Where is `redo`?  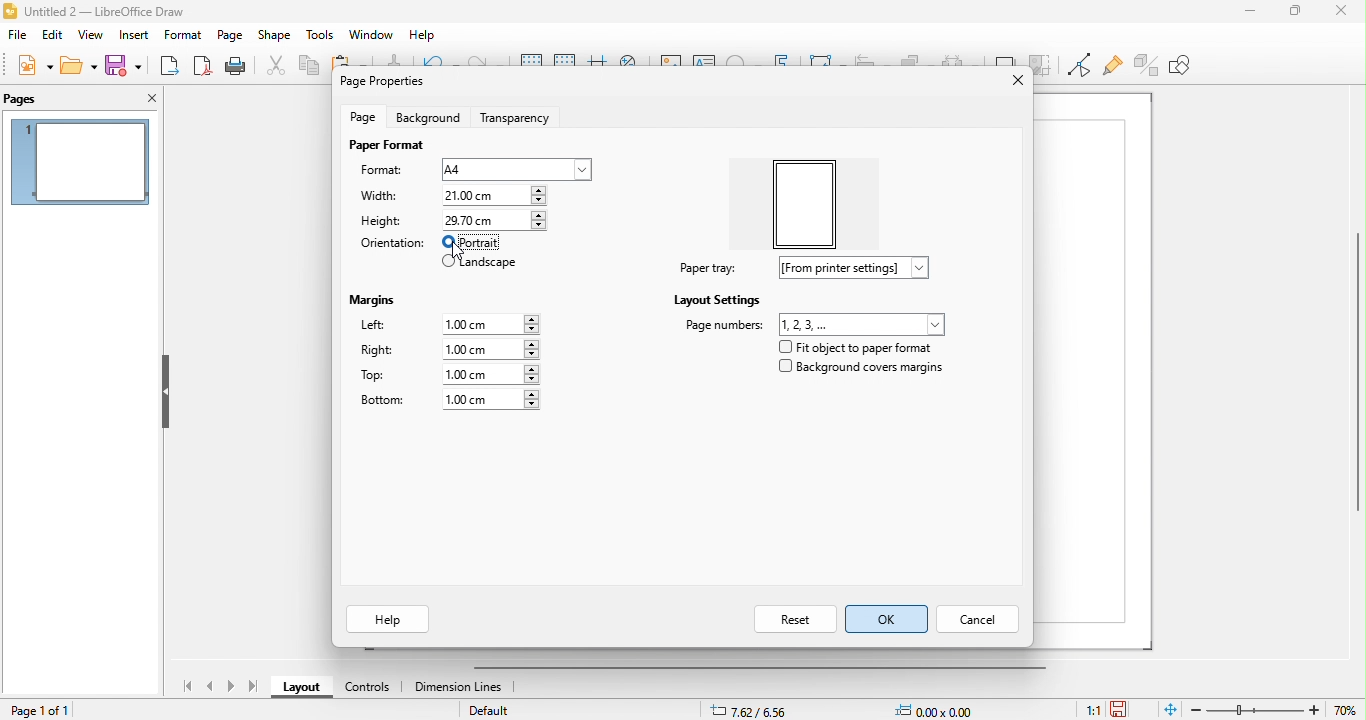
redo is located at coordinates (484, 65).